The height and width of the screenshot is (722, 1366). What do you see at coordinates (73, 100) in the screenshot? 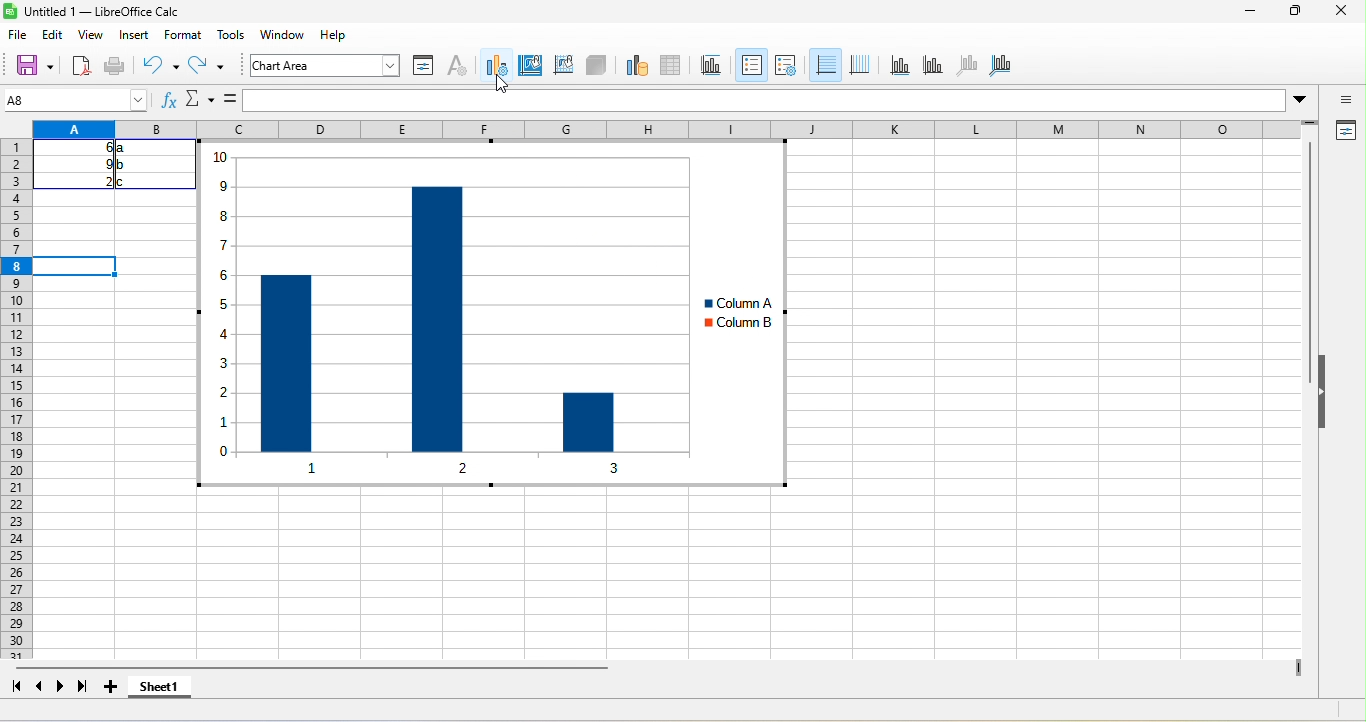
I see `A8` at bounding box center [73, 100].